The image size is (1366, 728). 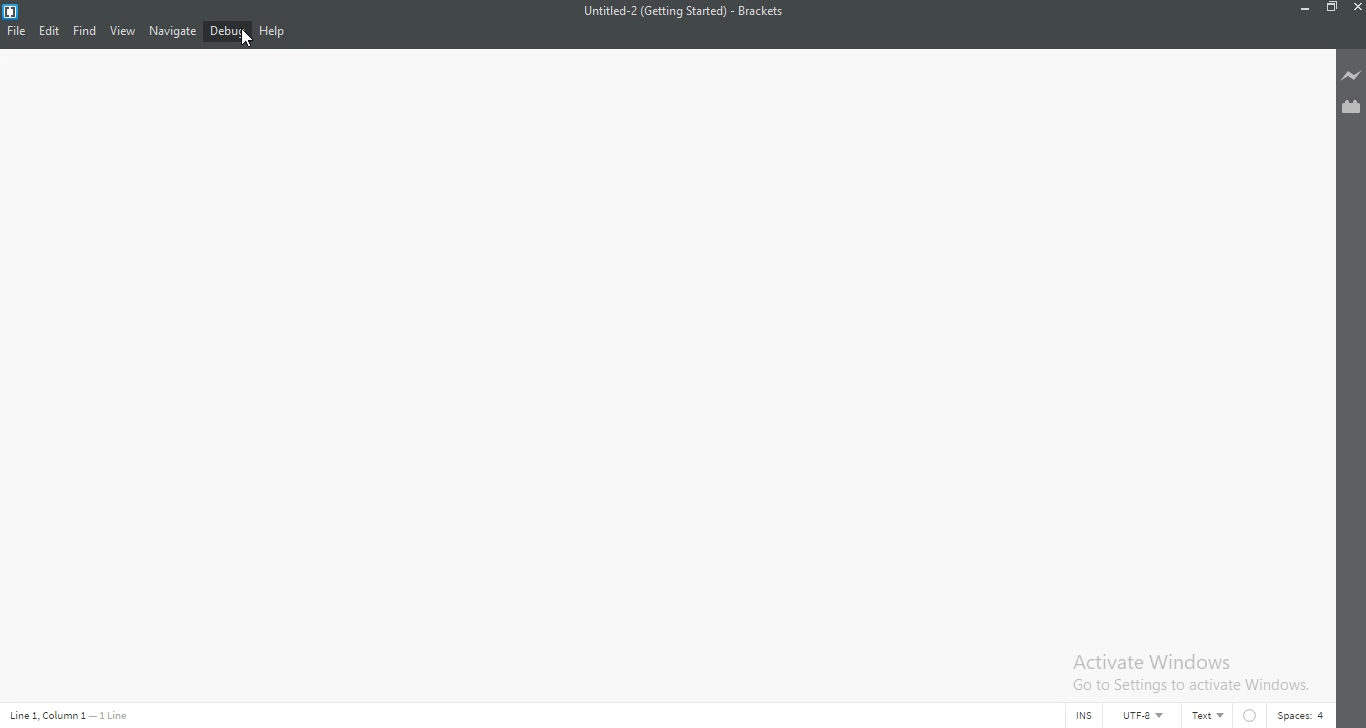 What do you see at coordinates (122, 31) in the screenshot?
I see `view` at bounding box center [122, 31].